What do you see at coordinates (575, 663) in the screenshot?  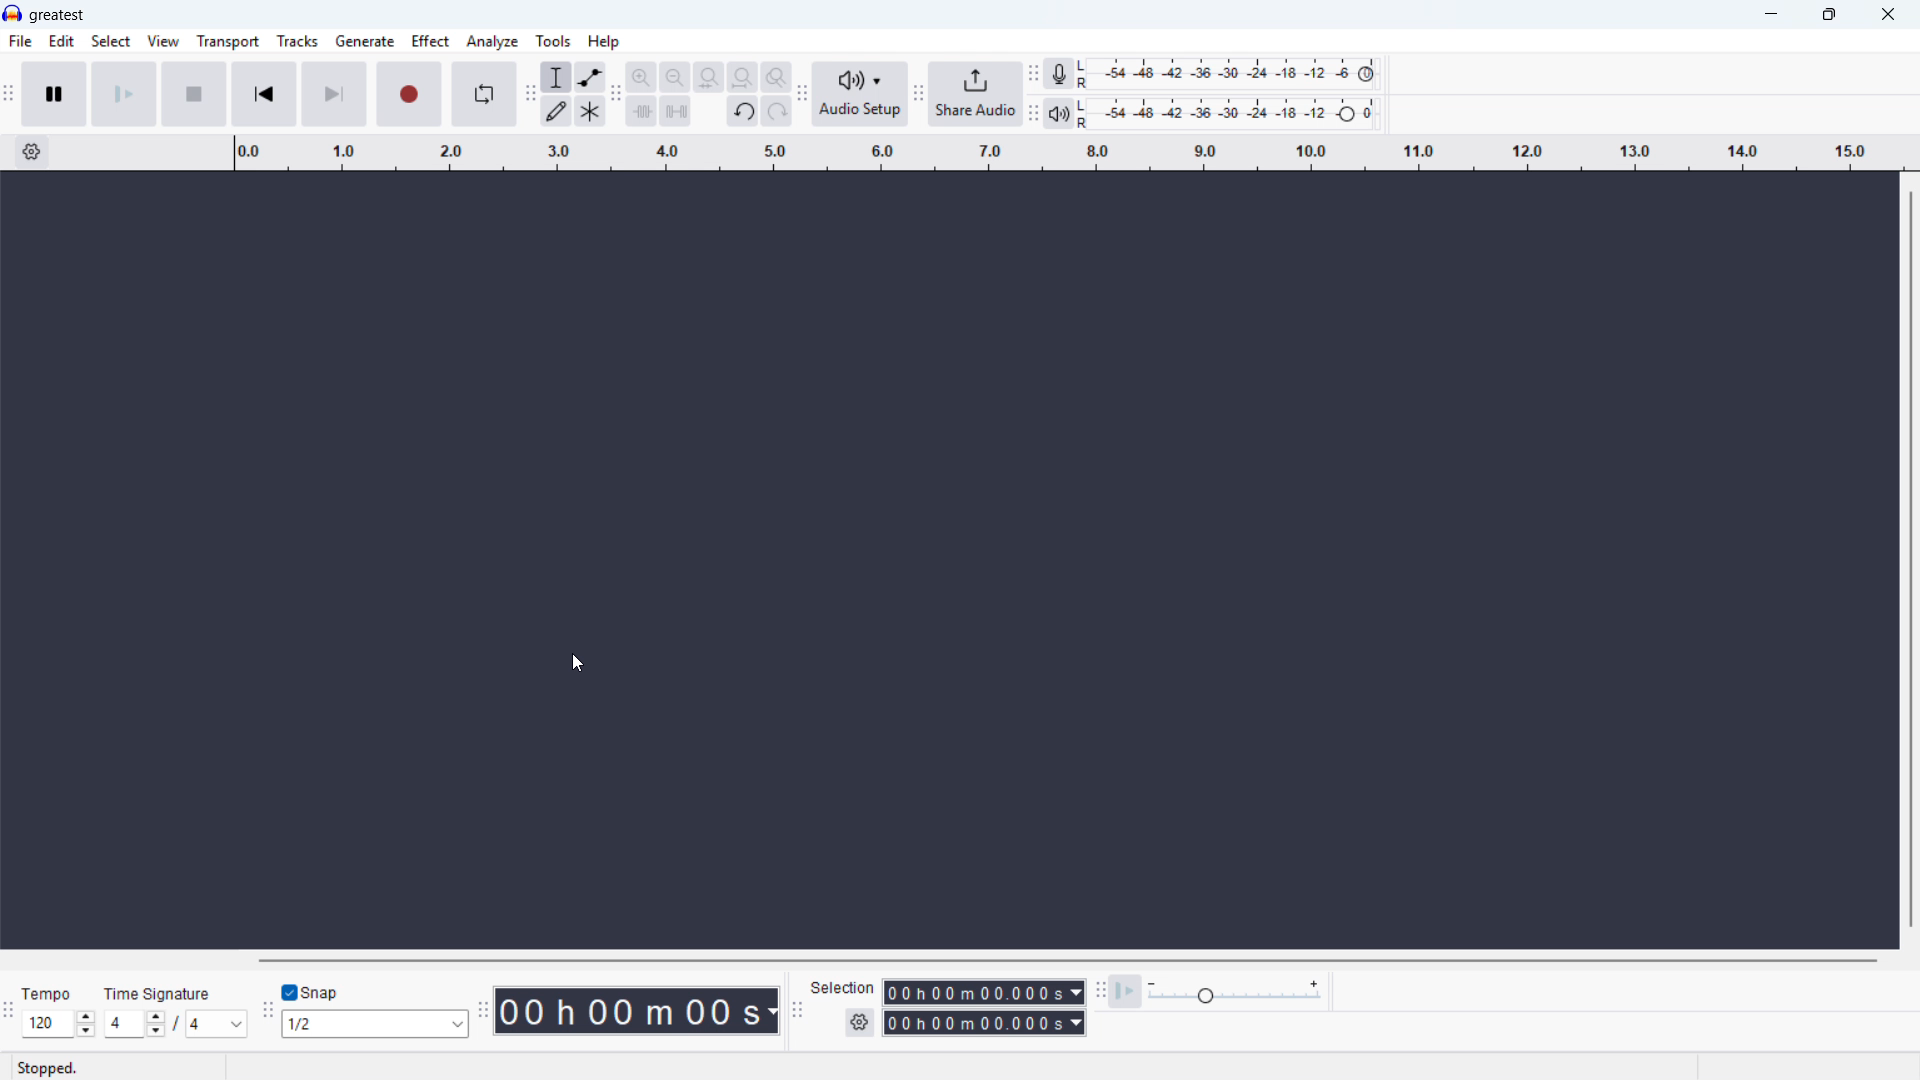 I see `Cursor ` at bounding box center [575, 663].